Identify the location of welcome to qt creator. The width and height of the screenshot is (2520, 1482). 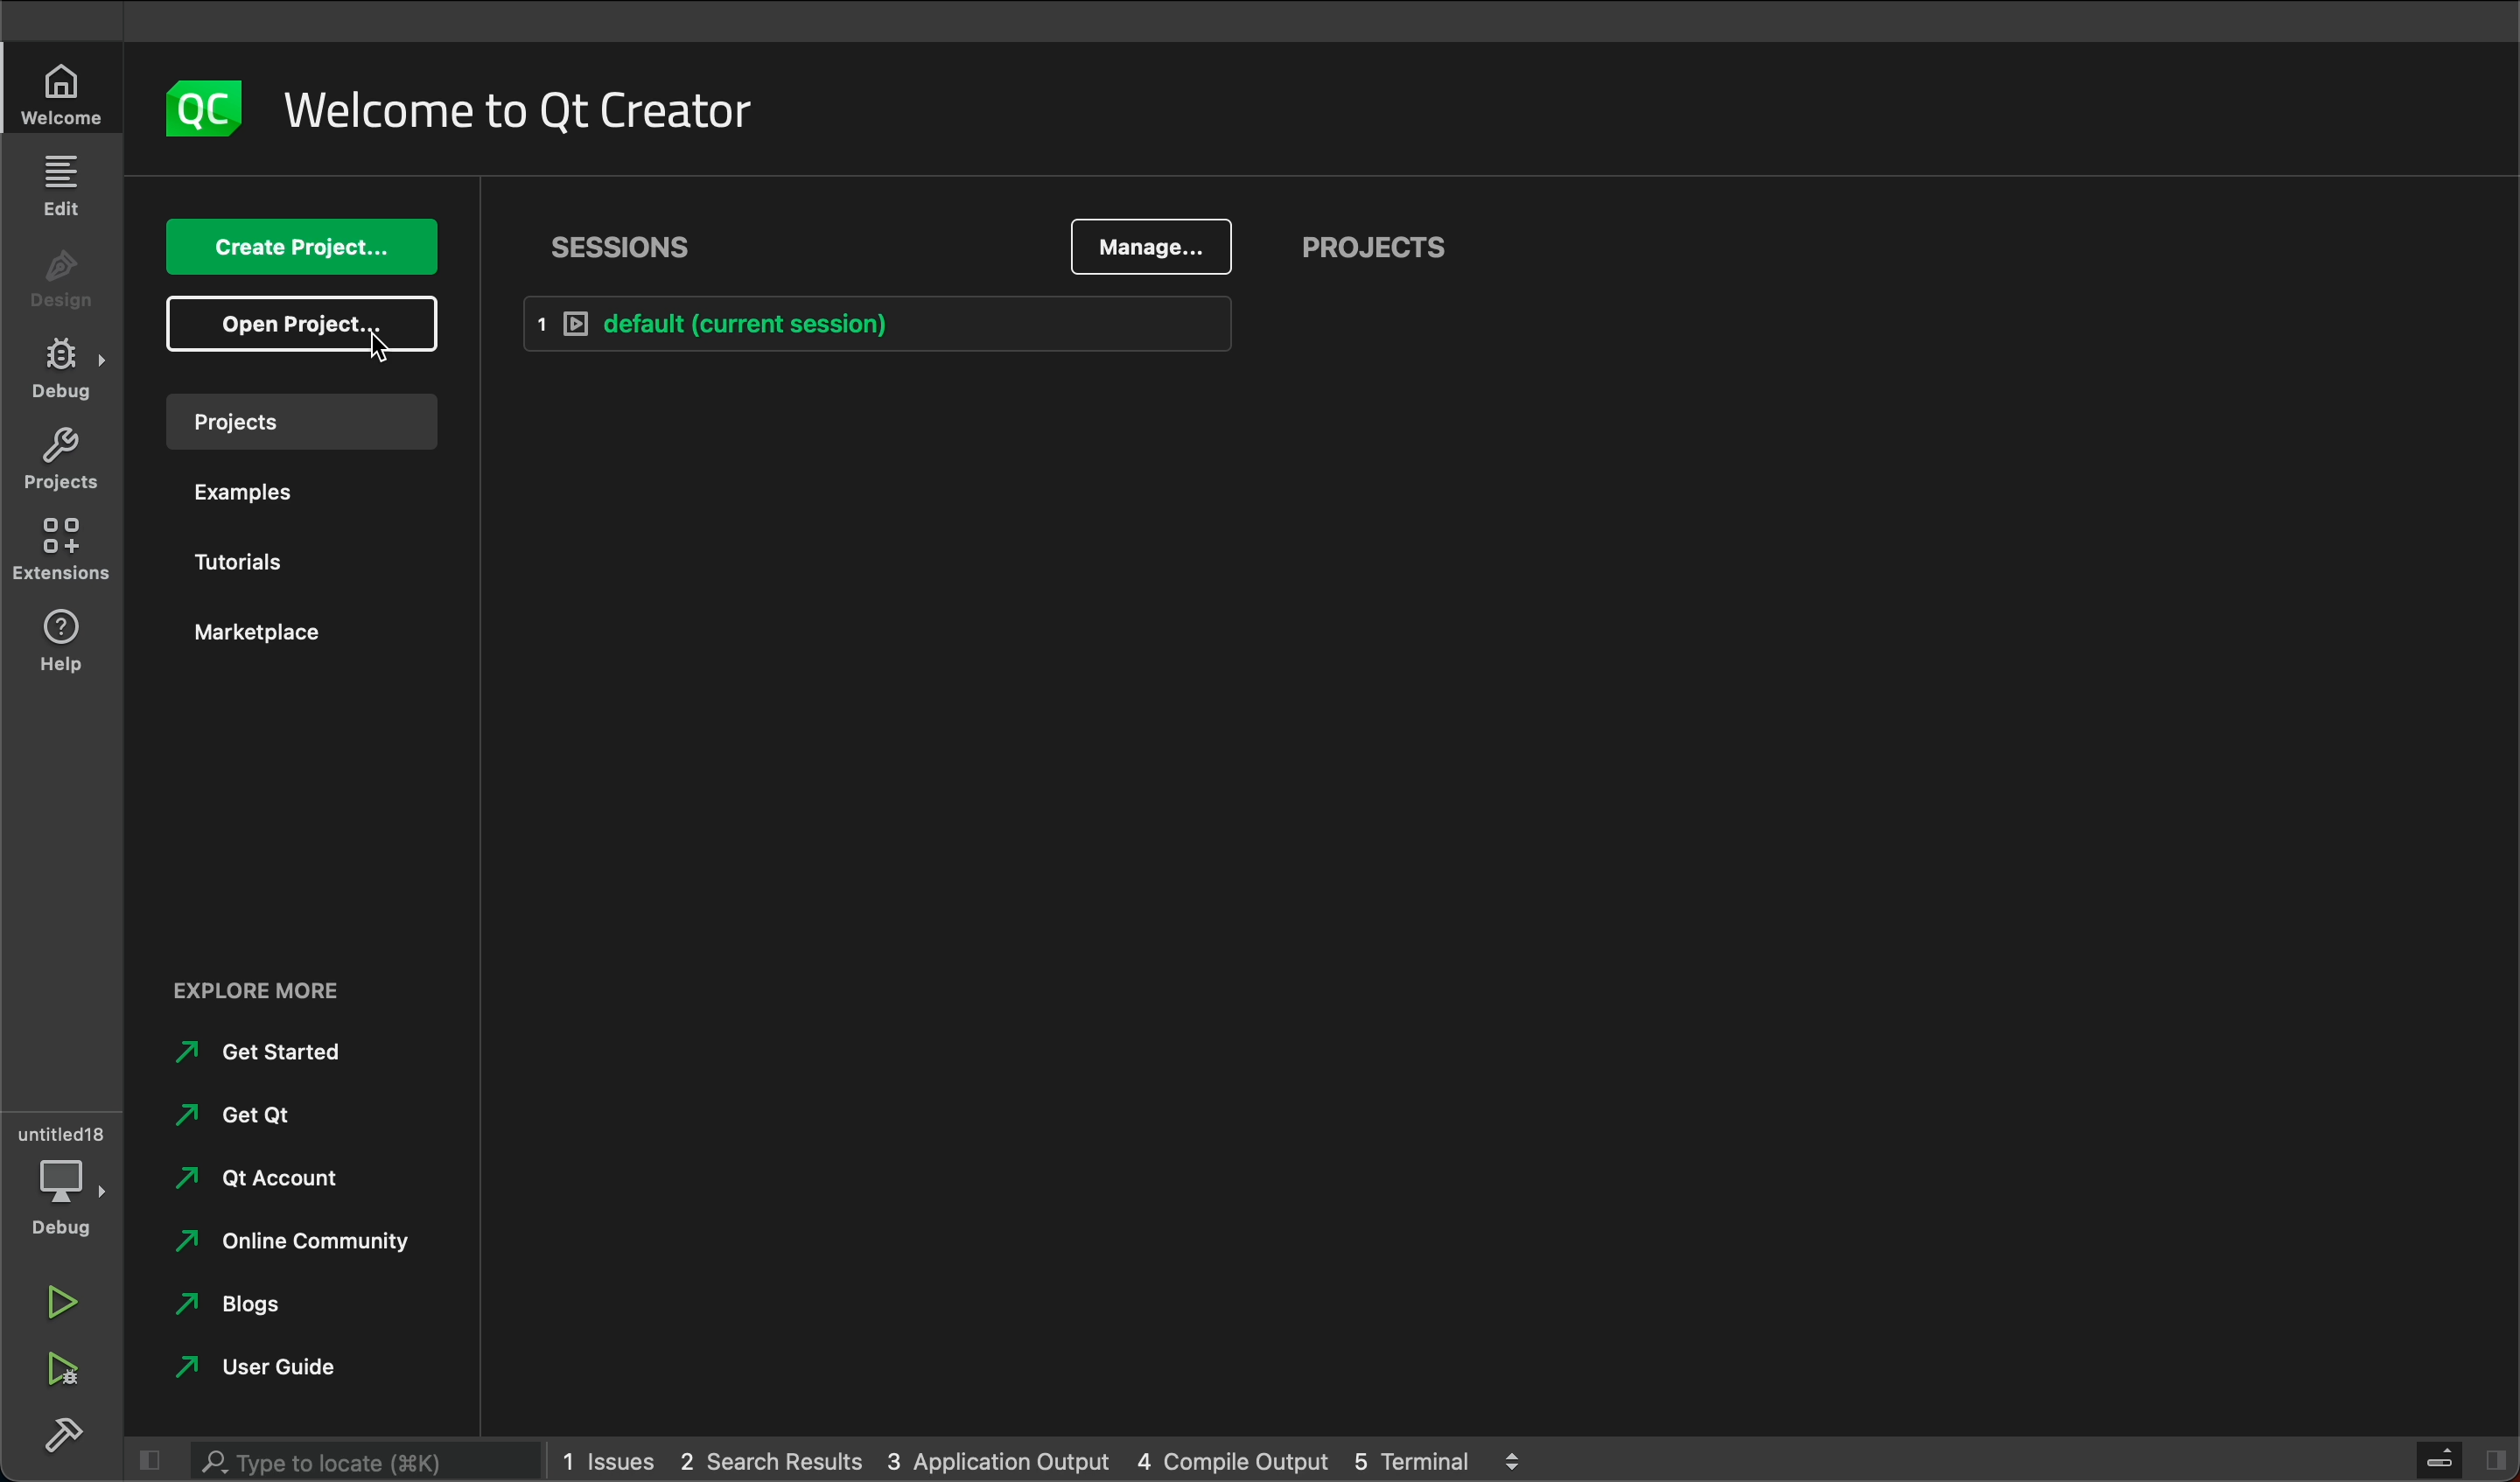
(635, 108).